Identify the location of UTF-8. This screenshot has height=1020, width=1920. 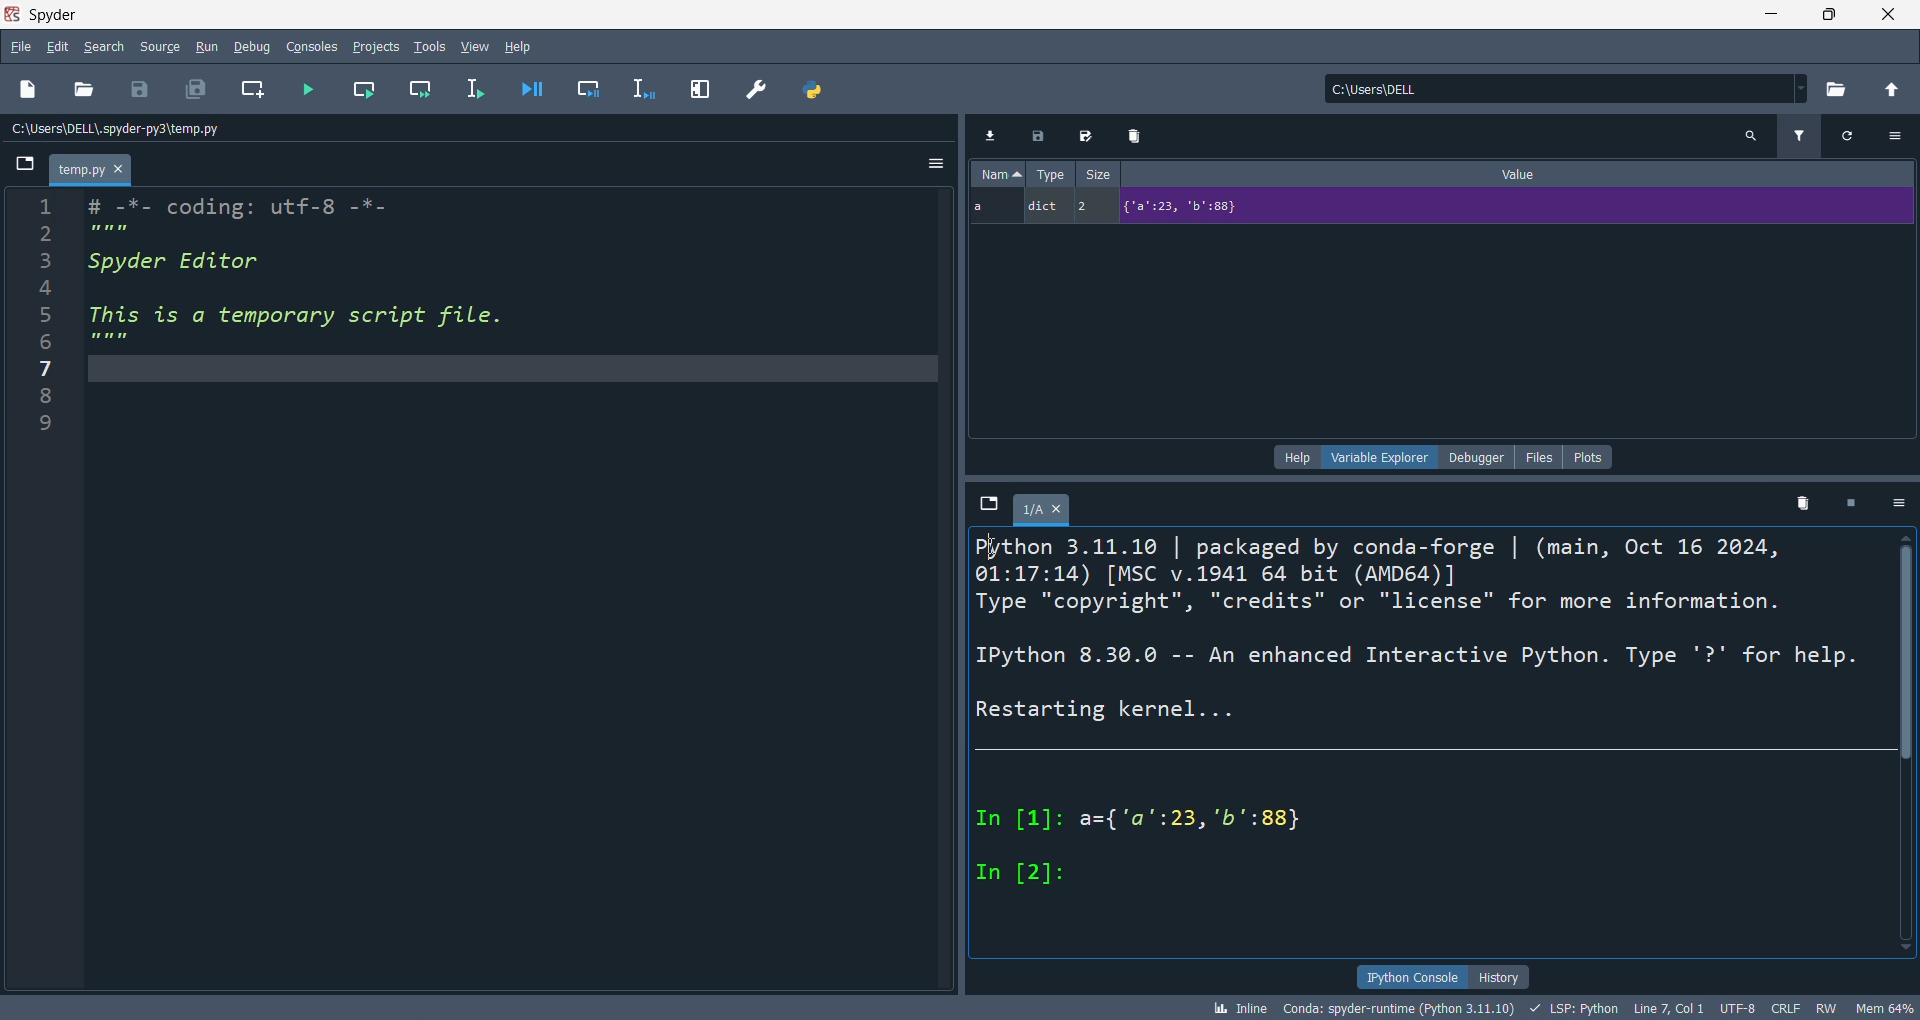
(1735, 1008).